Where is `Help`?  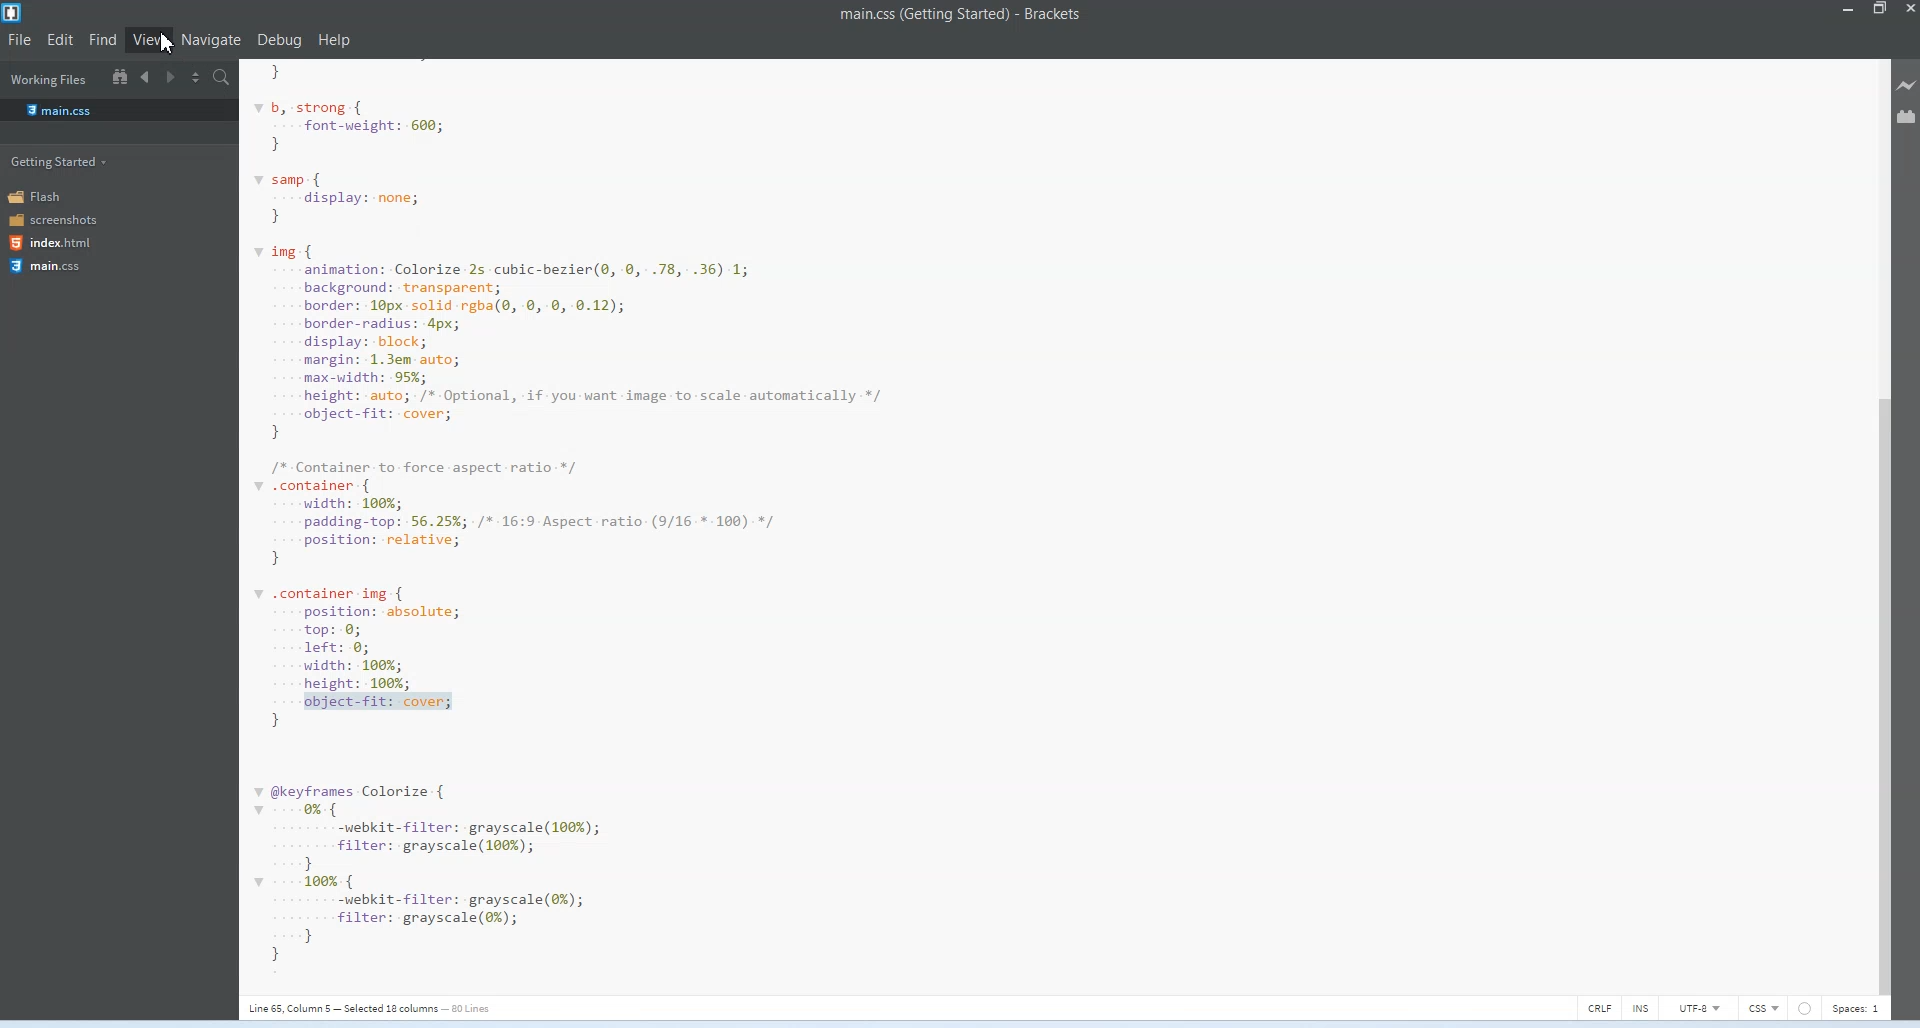
Help is located at coordinates (334, 39).